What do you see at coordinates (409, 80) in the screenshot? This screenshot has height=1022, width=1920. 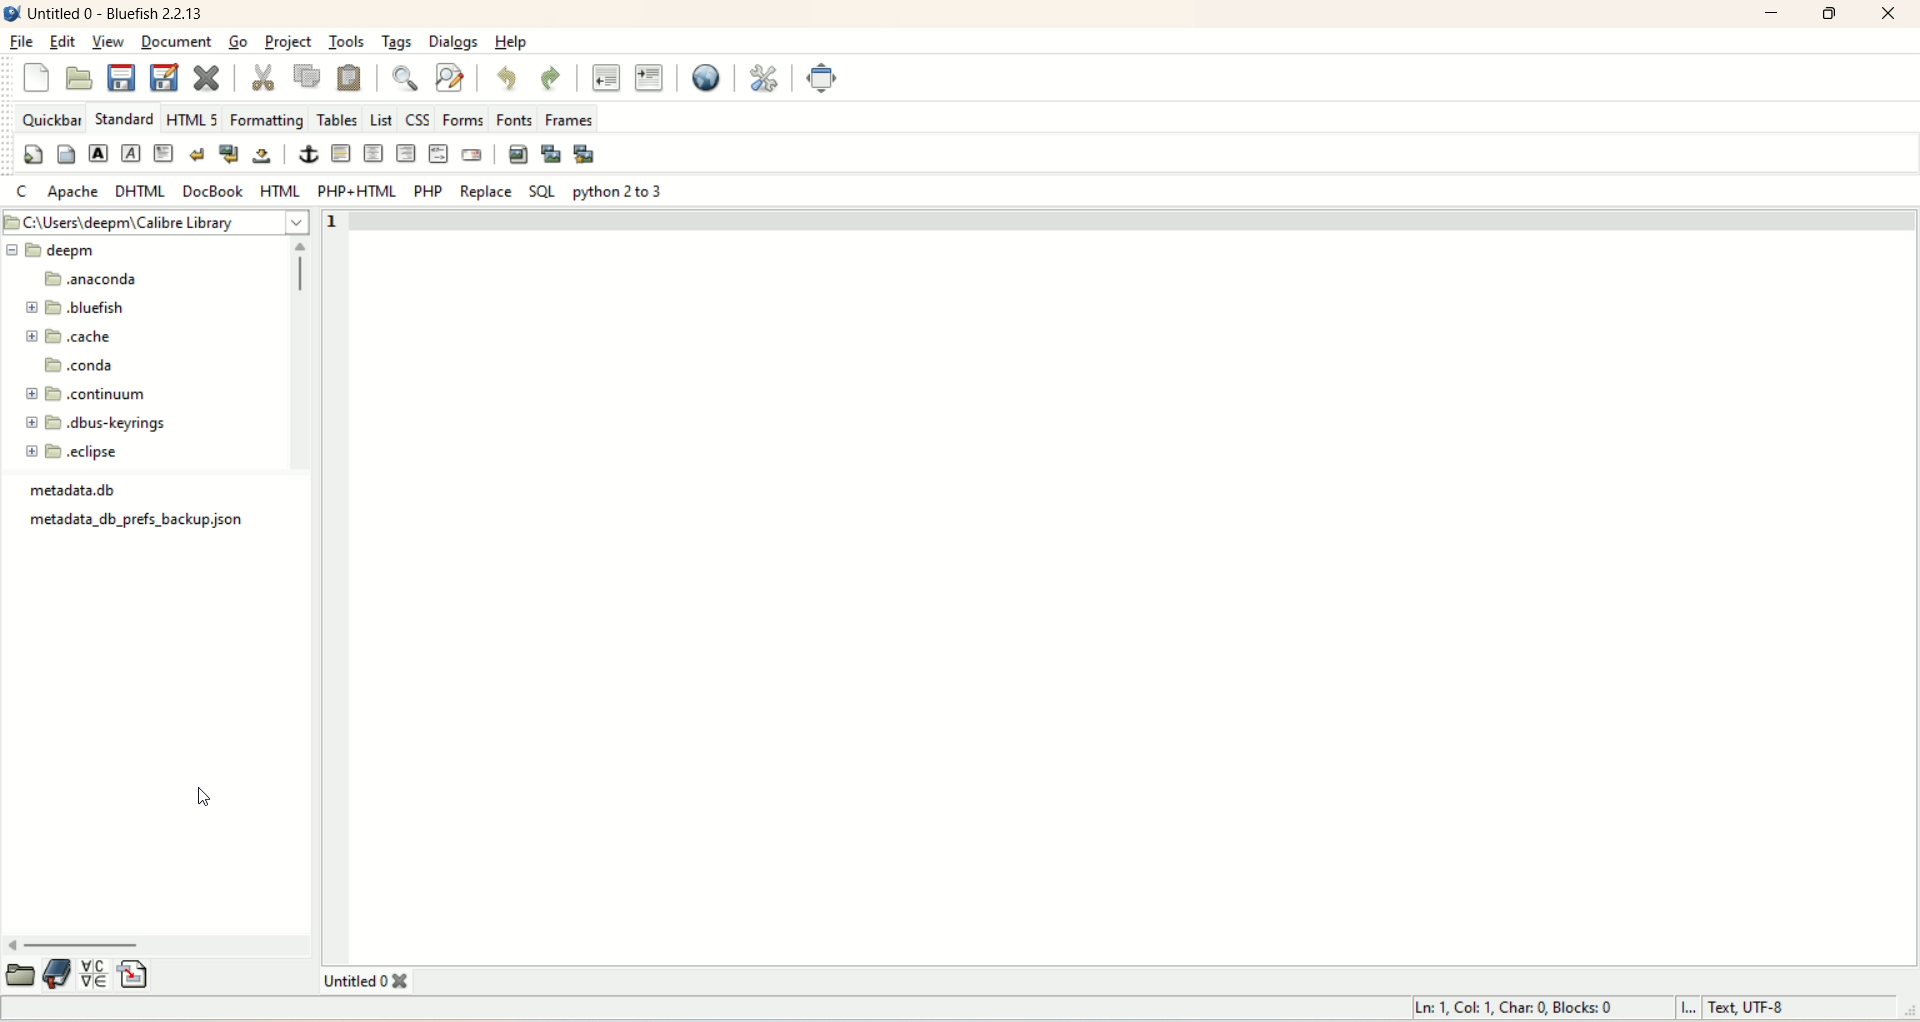 I see `show find bar` at bounding box center [409, 80].